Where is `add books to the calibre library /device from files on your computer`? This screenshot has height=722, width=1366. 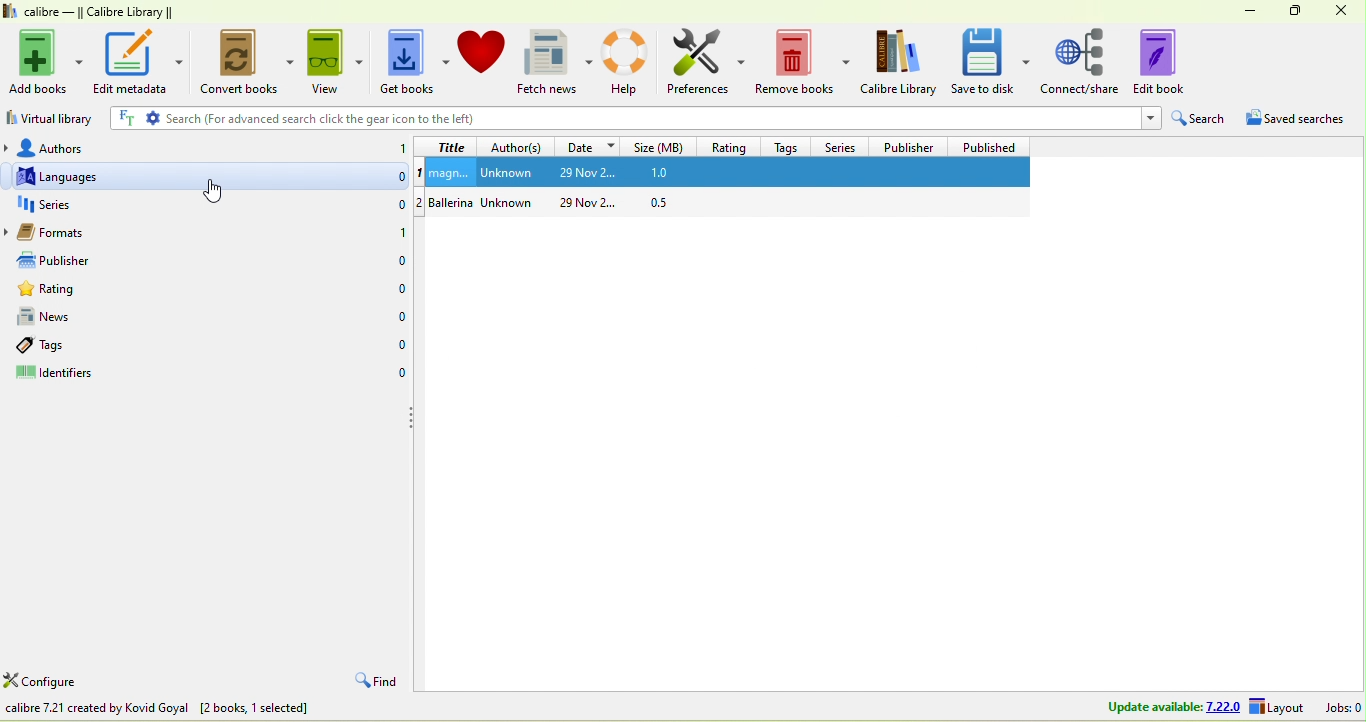 add books to the calibre library /device from files on your computer is located at coordinates (192, 707).